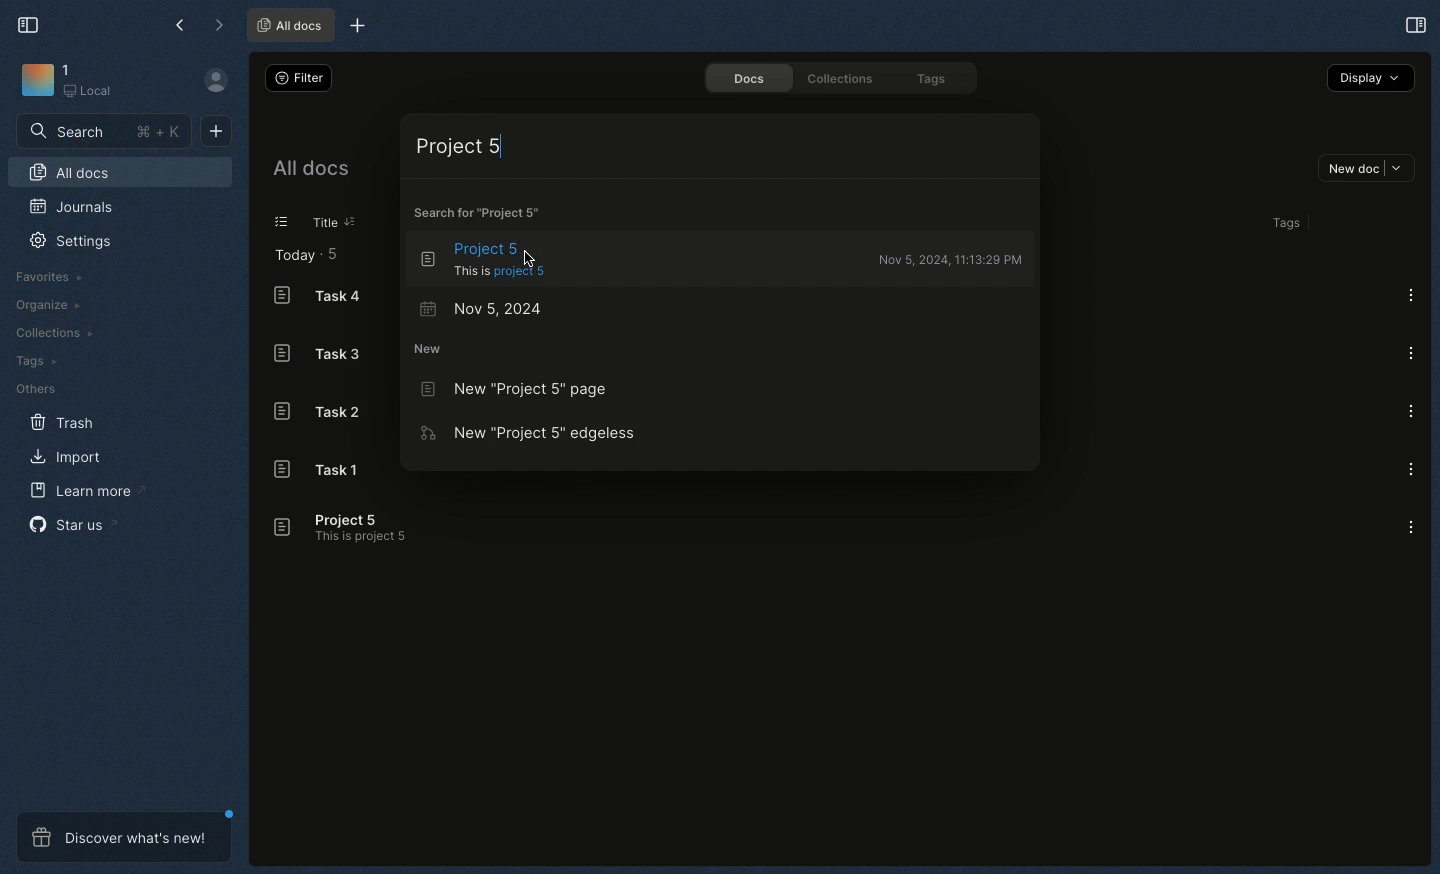  I want to click on New Project 5 page, so click(508, 386).